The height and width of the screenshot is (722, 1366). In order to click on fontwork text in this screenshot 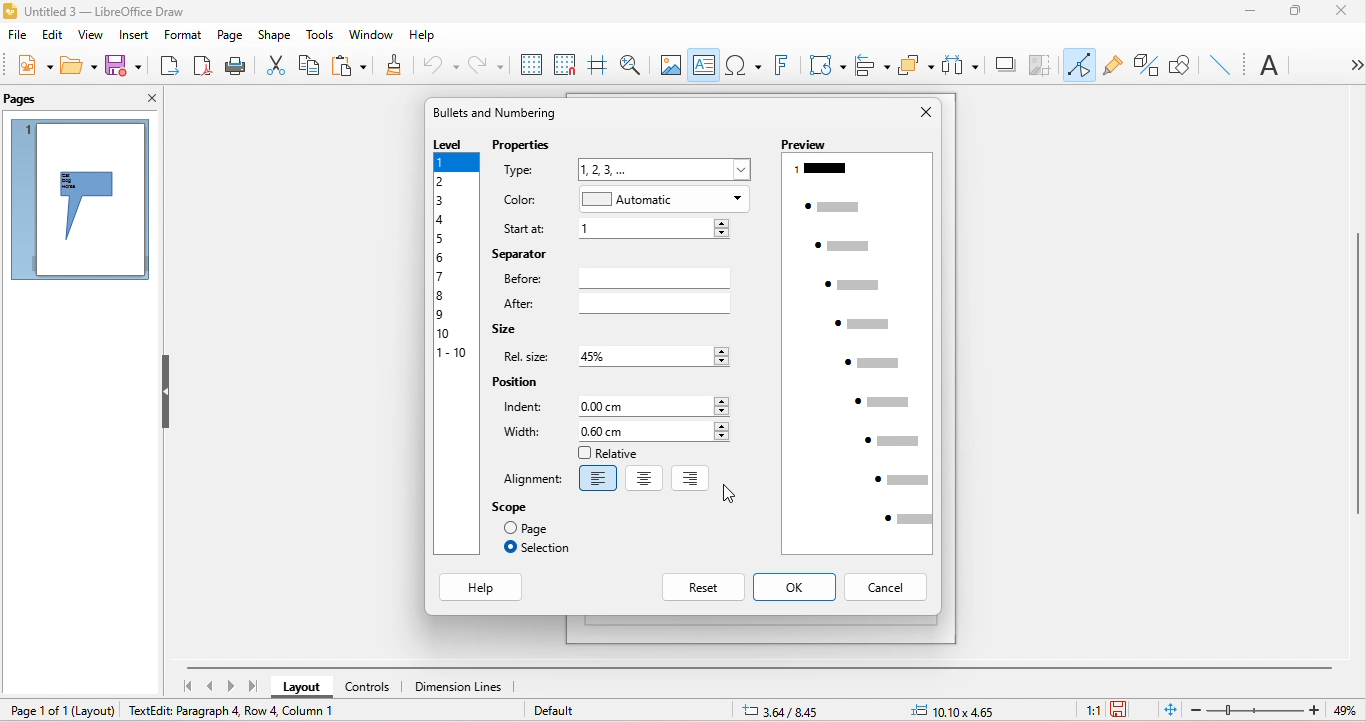, I will do `click(779, 67)`.